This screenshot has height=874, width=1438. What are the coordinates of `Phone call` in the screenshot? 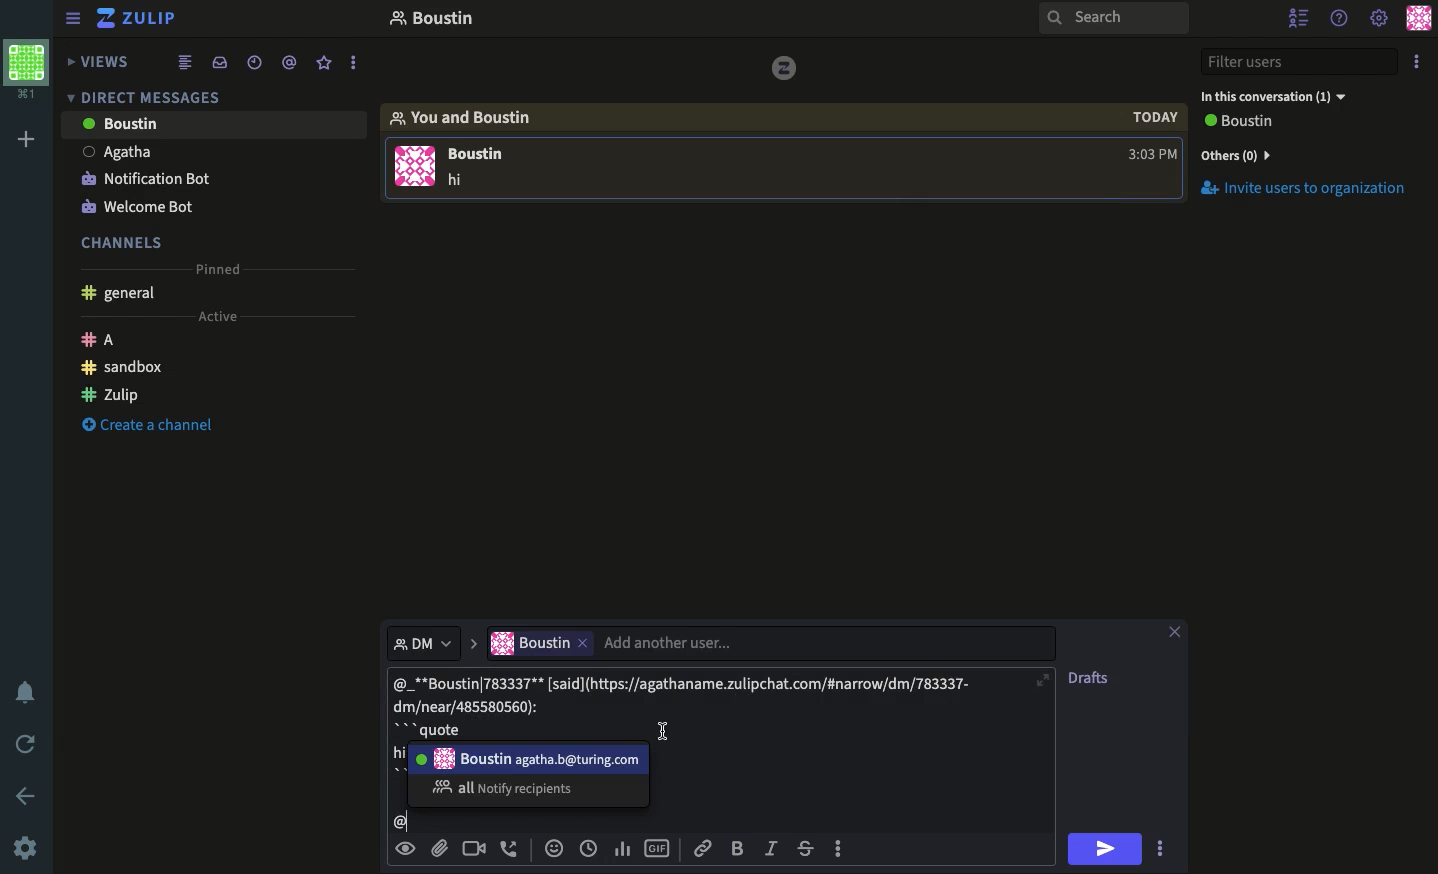 It's located at (514, 849).